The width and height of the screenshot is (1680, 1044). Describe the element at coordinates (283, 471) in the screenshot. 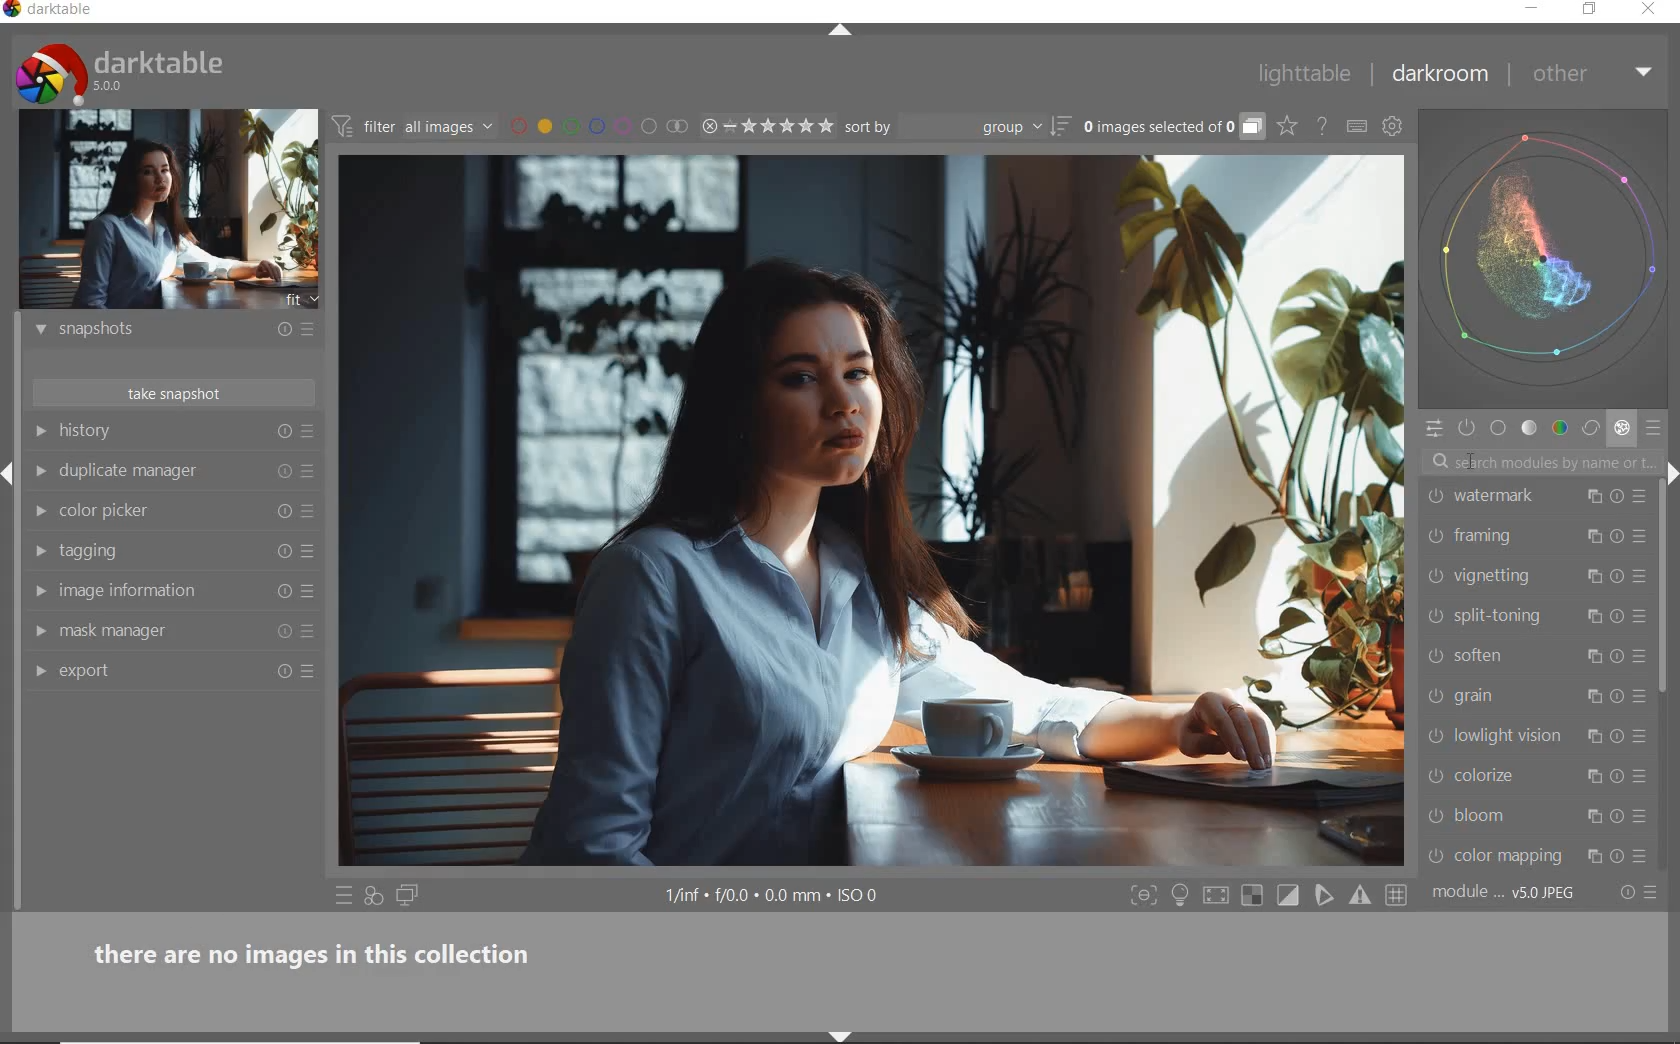

I see `reset` at that location.